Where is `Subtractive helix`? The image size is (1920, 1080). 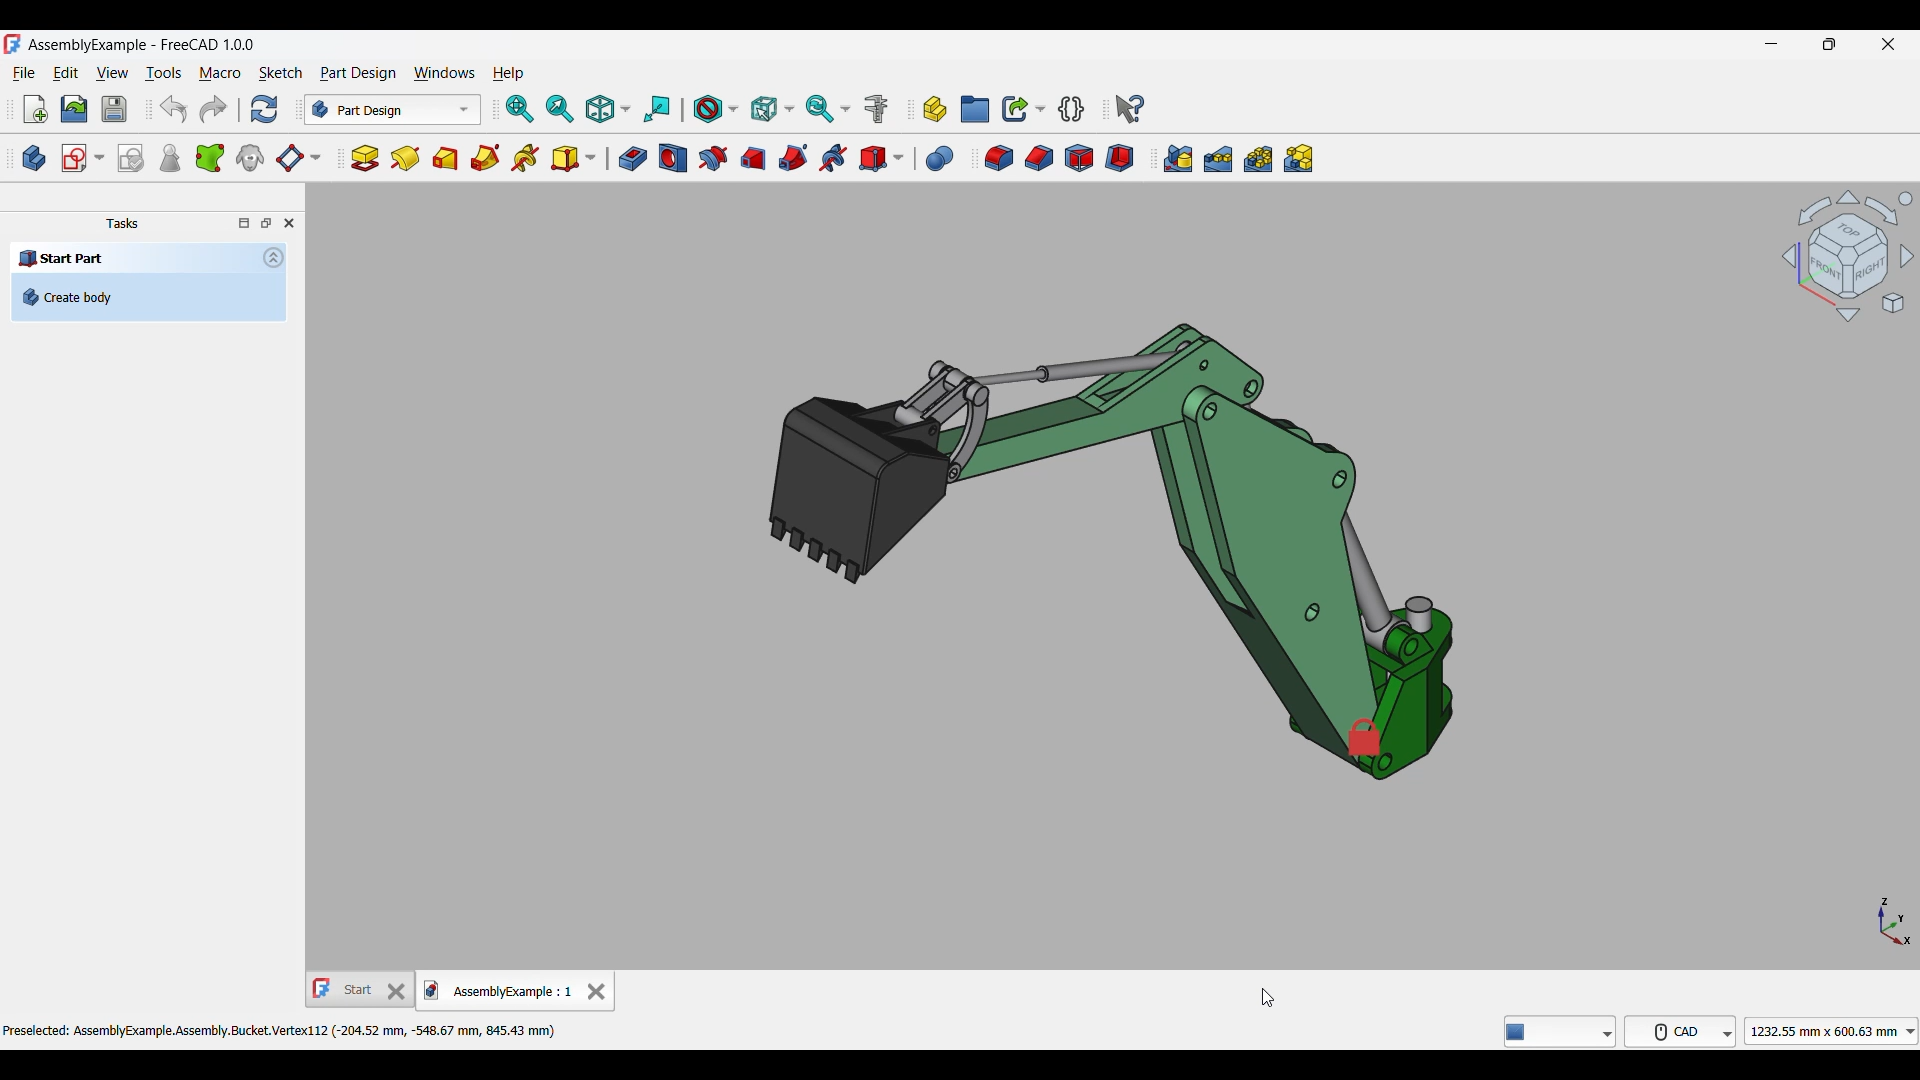 Subtractive helix is located at coordinates (833, 158).